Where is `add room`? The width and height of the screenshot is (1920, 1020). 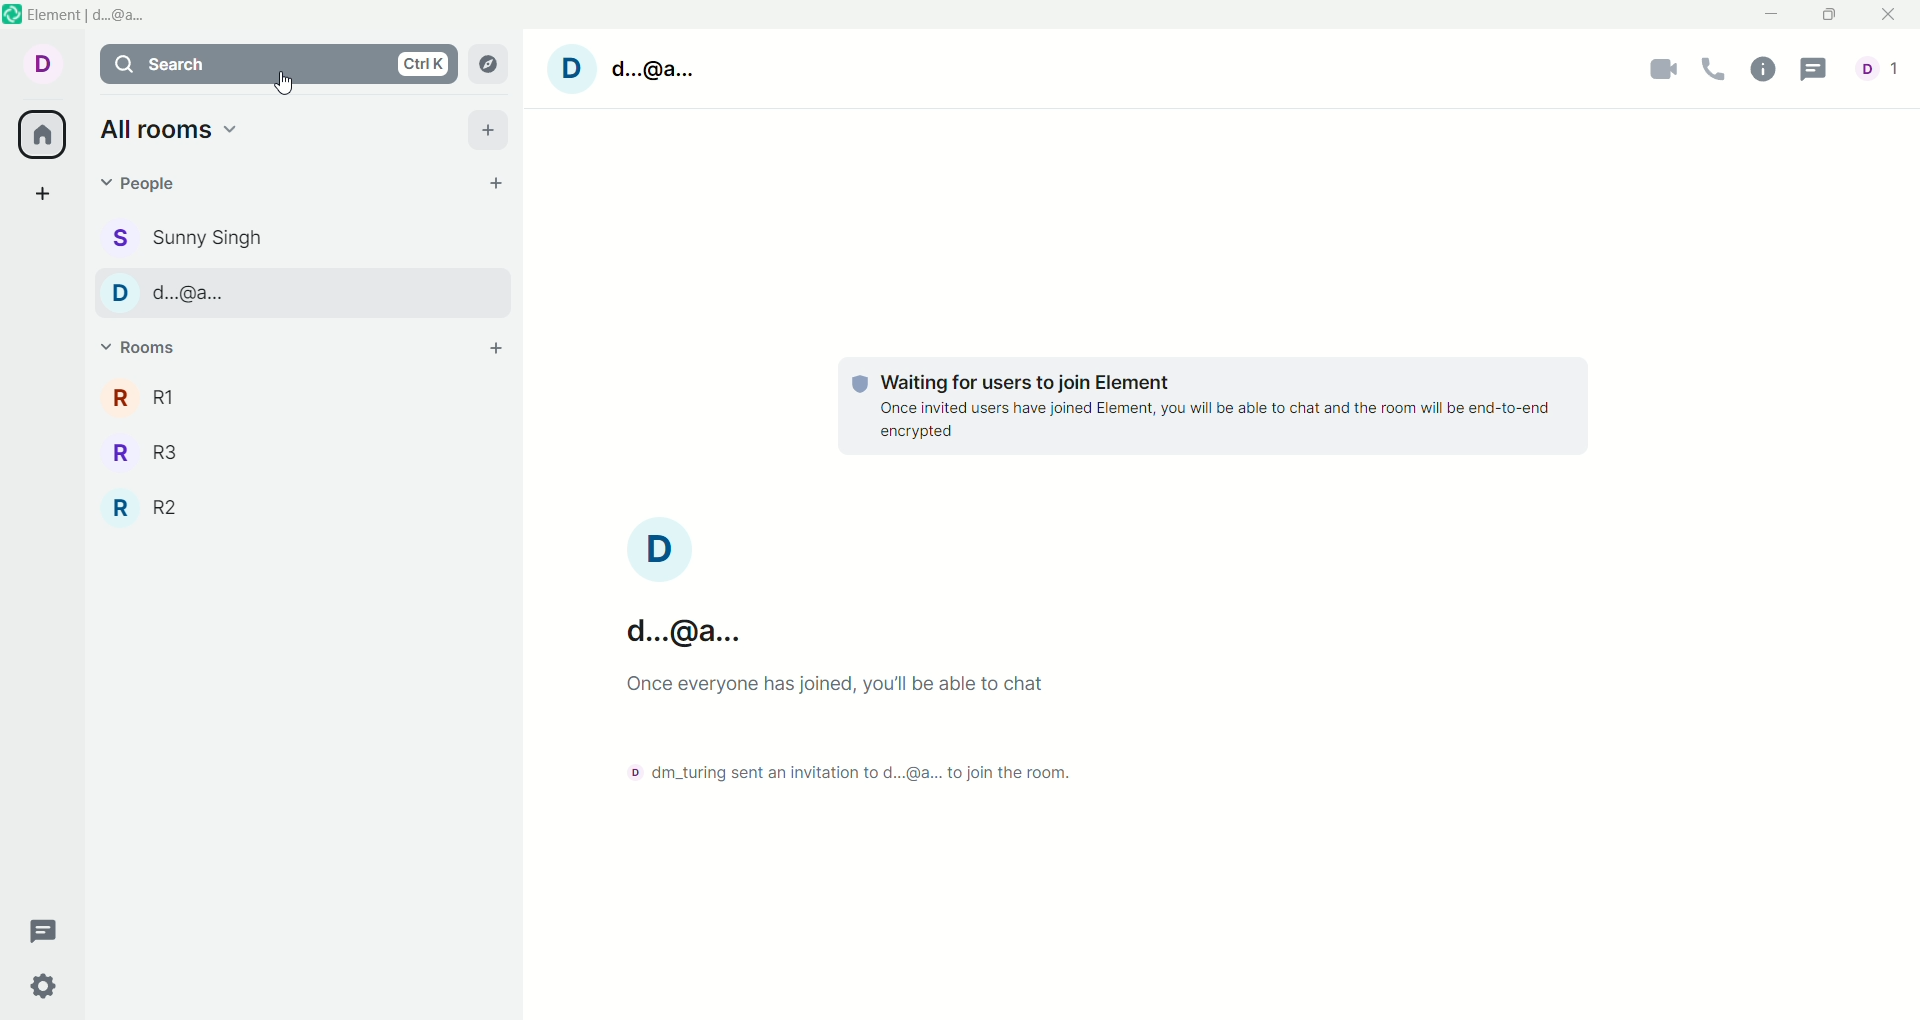
add room is located at coordinates (493, 350).